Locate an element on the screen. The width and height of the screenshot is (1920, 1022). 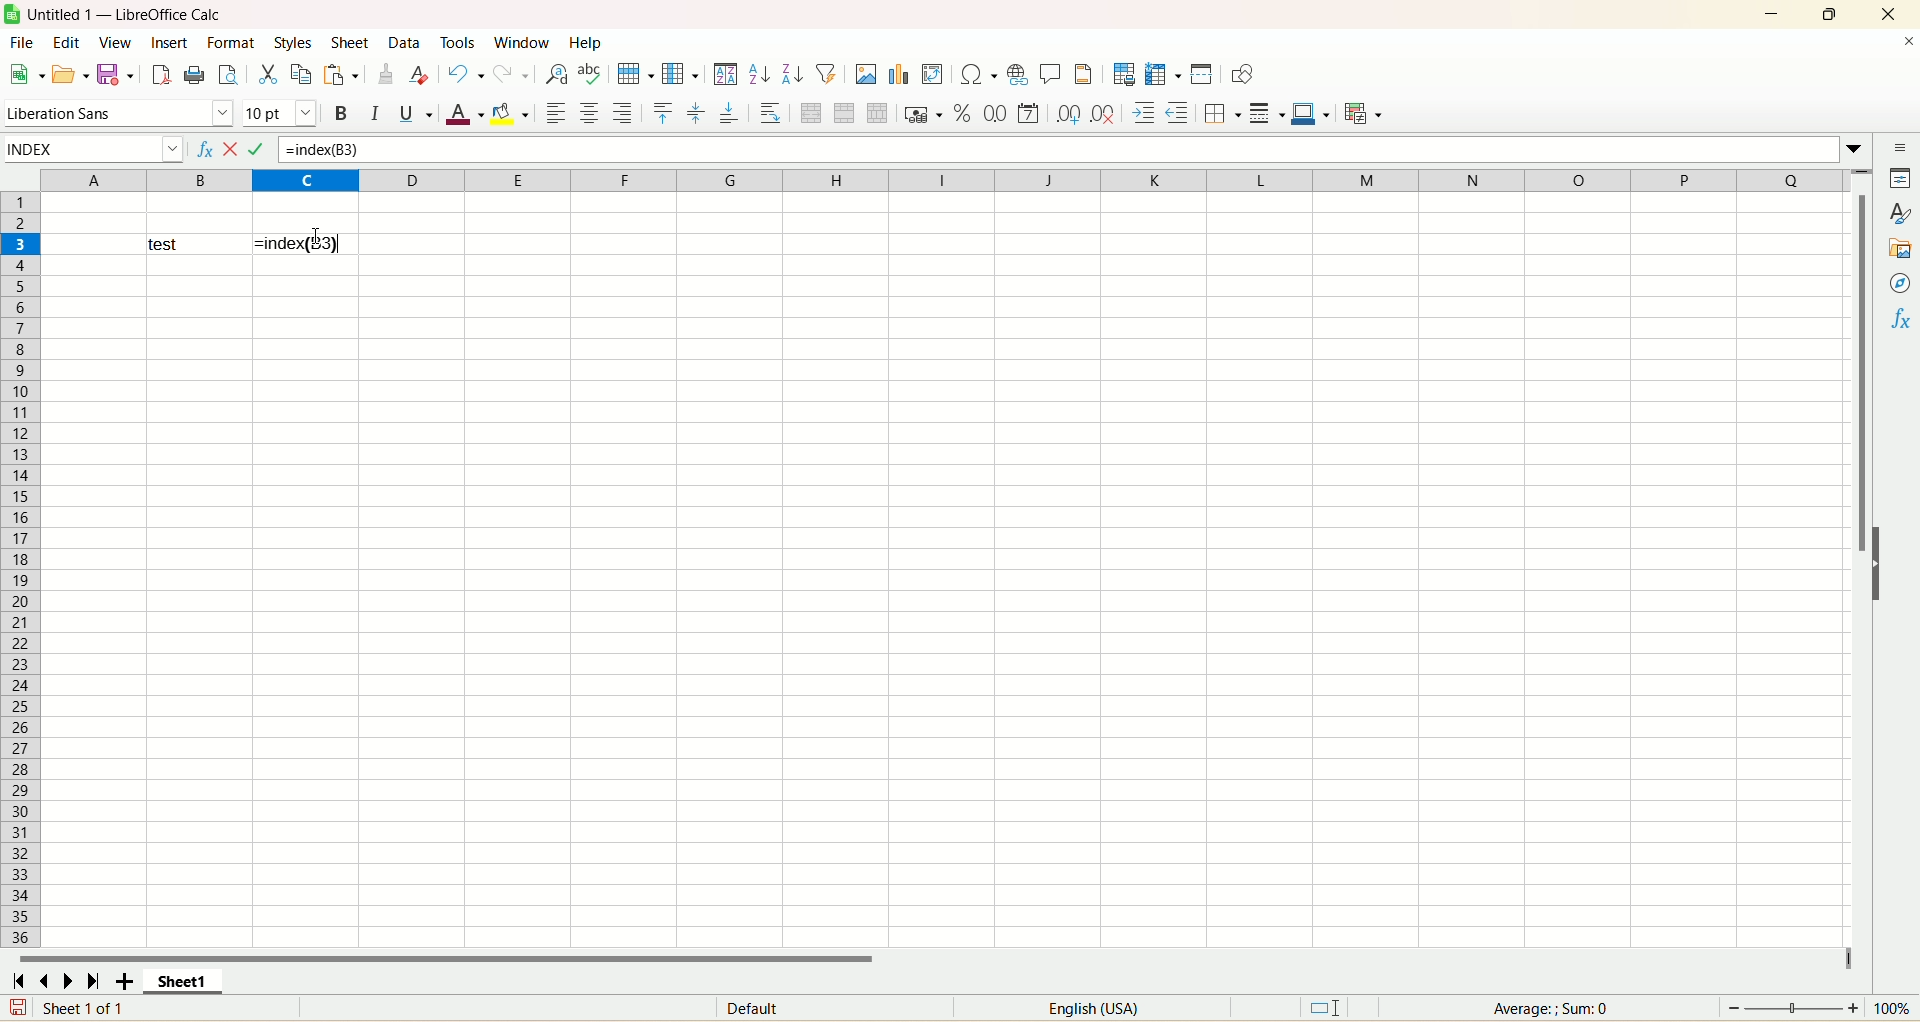
Sort descending is located at coordinates (793, 73).